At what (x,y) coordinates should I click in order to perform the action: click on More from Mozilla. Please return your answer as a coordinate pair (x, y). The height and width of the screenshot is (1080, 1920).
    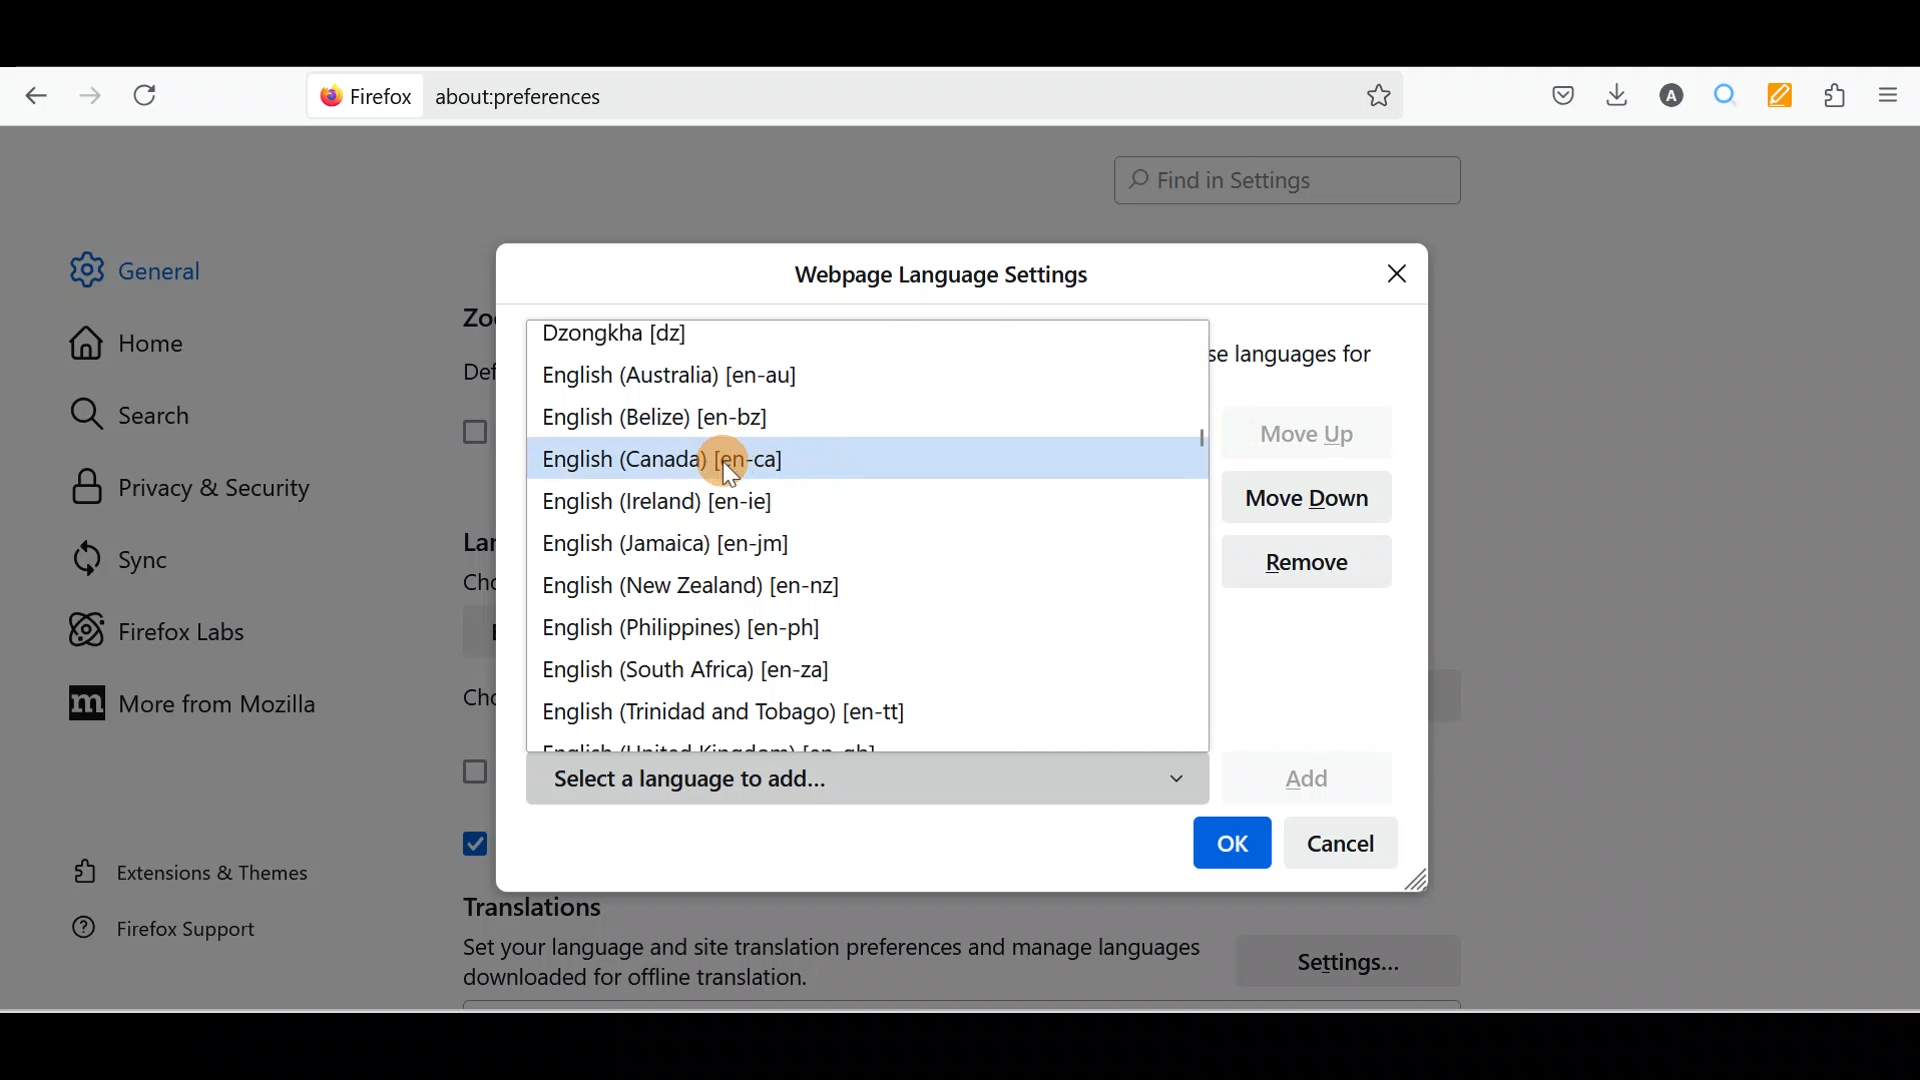
    Looking at the image, I should click on (187, 701).